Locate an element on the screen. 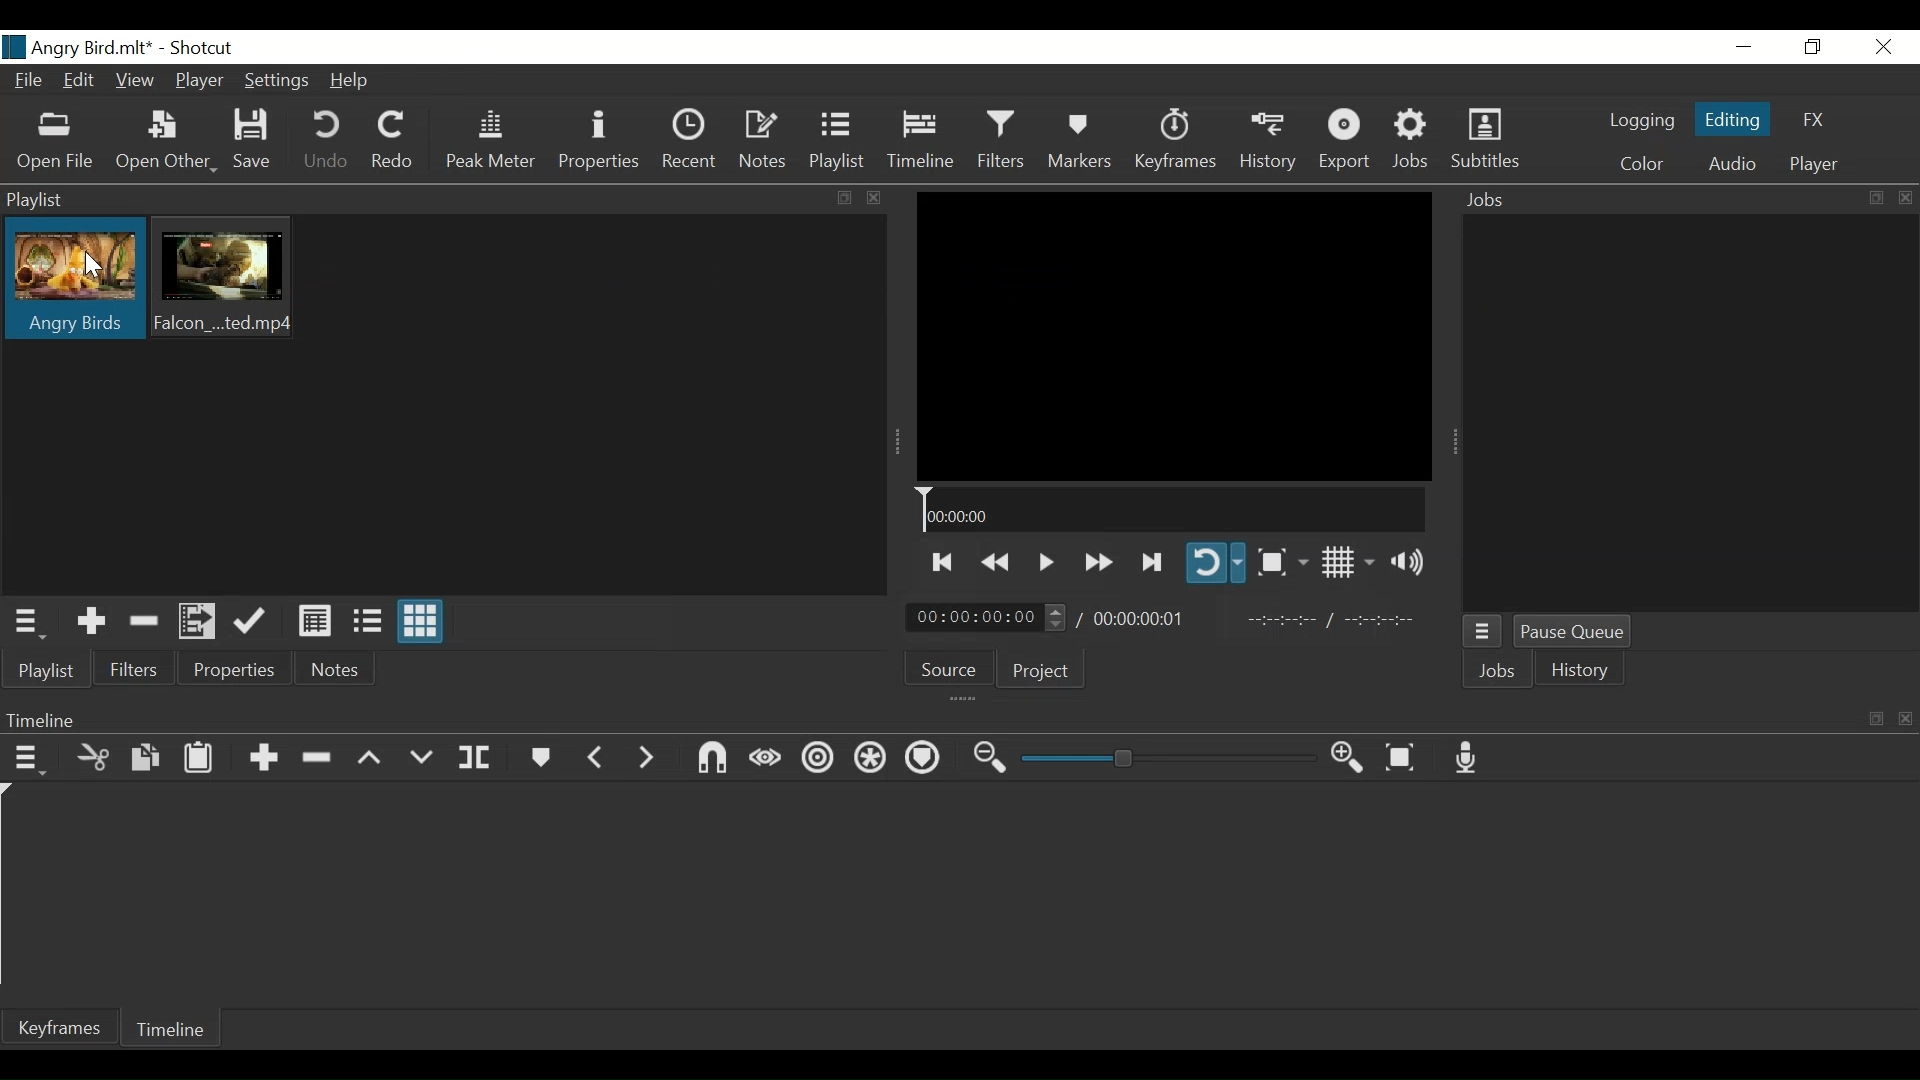 The image size is (1920, 1080). Timeline menu is located at coordinates (27, 759).